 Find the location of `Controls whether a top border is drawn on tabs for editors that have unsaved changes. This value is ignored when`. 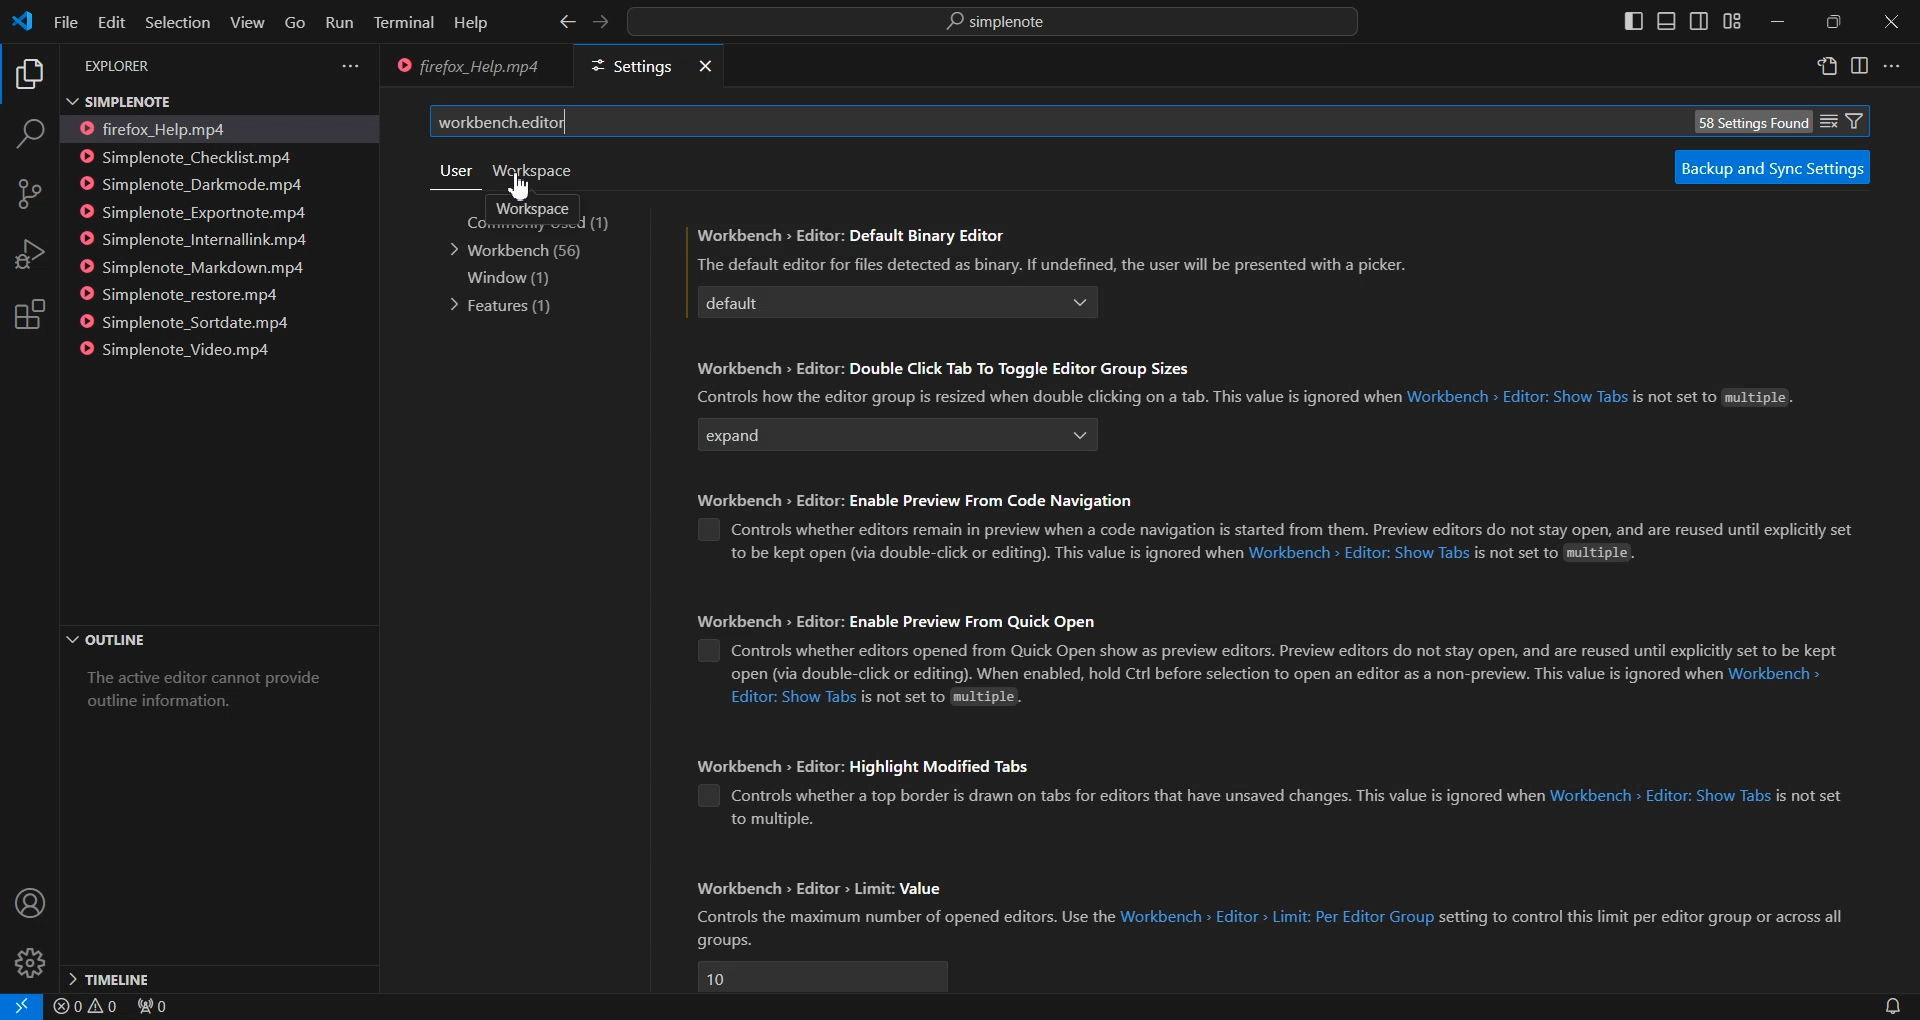

Controls whether a top border is drawn on tabs for editors that have unsaved changes. This value is ignored when is located at coordinates (1137, 796).